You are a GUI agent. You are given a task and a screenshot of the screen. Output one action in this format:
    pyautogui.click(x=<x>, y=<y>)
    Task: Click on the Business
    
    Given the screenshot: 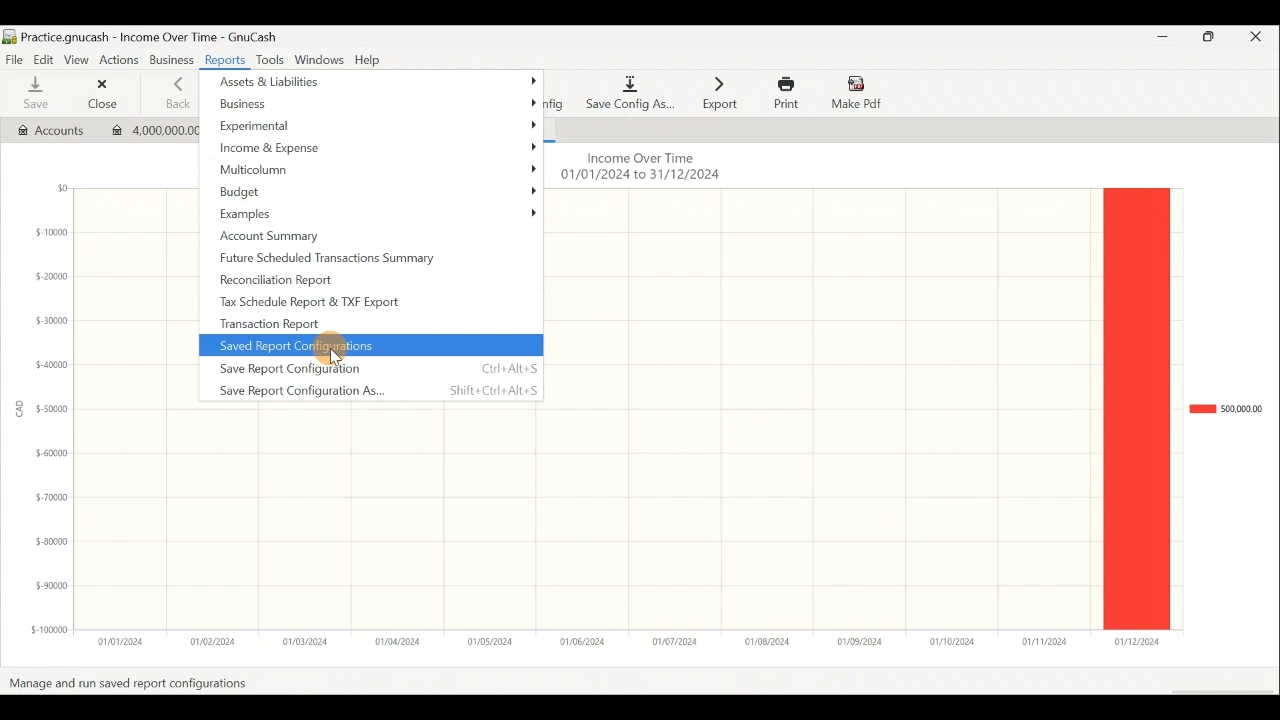 What is the action you would take?
    pyautogui.click(x=172, y=61)
    